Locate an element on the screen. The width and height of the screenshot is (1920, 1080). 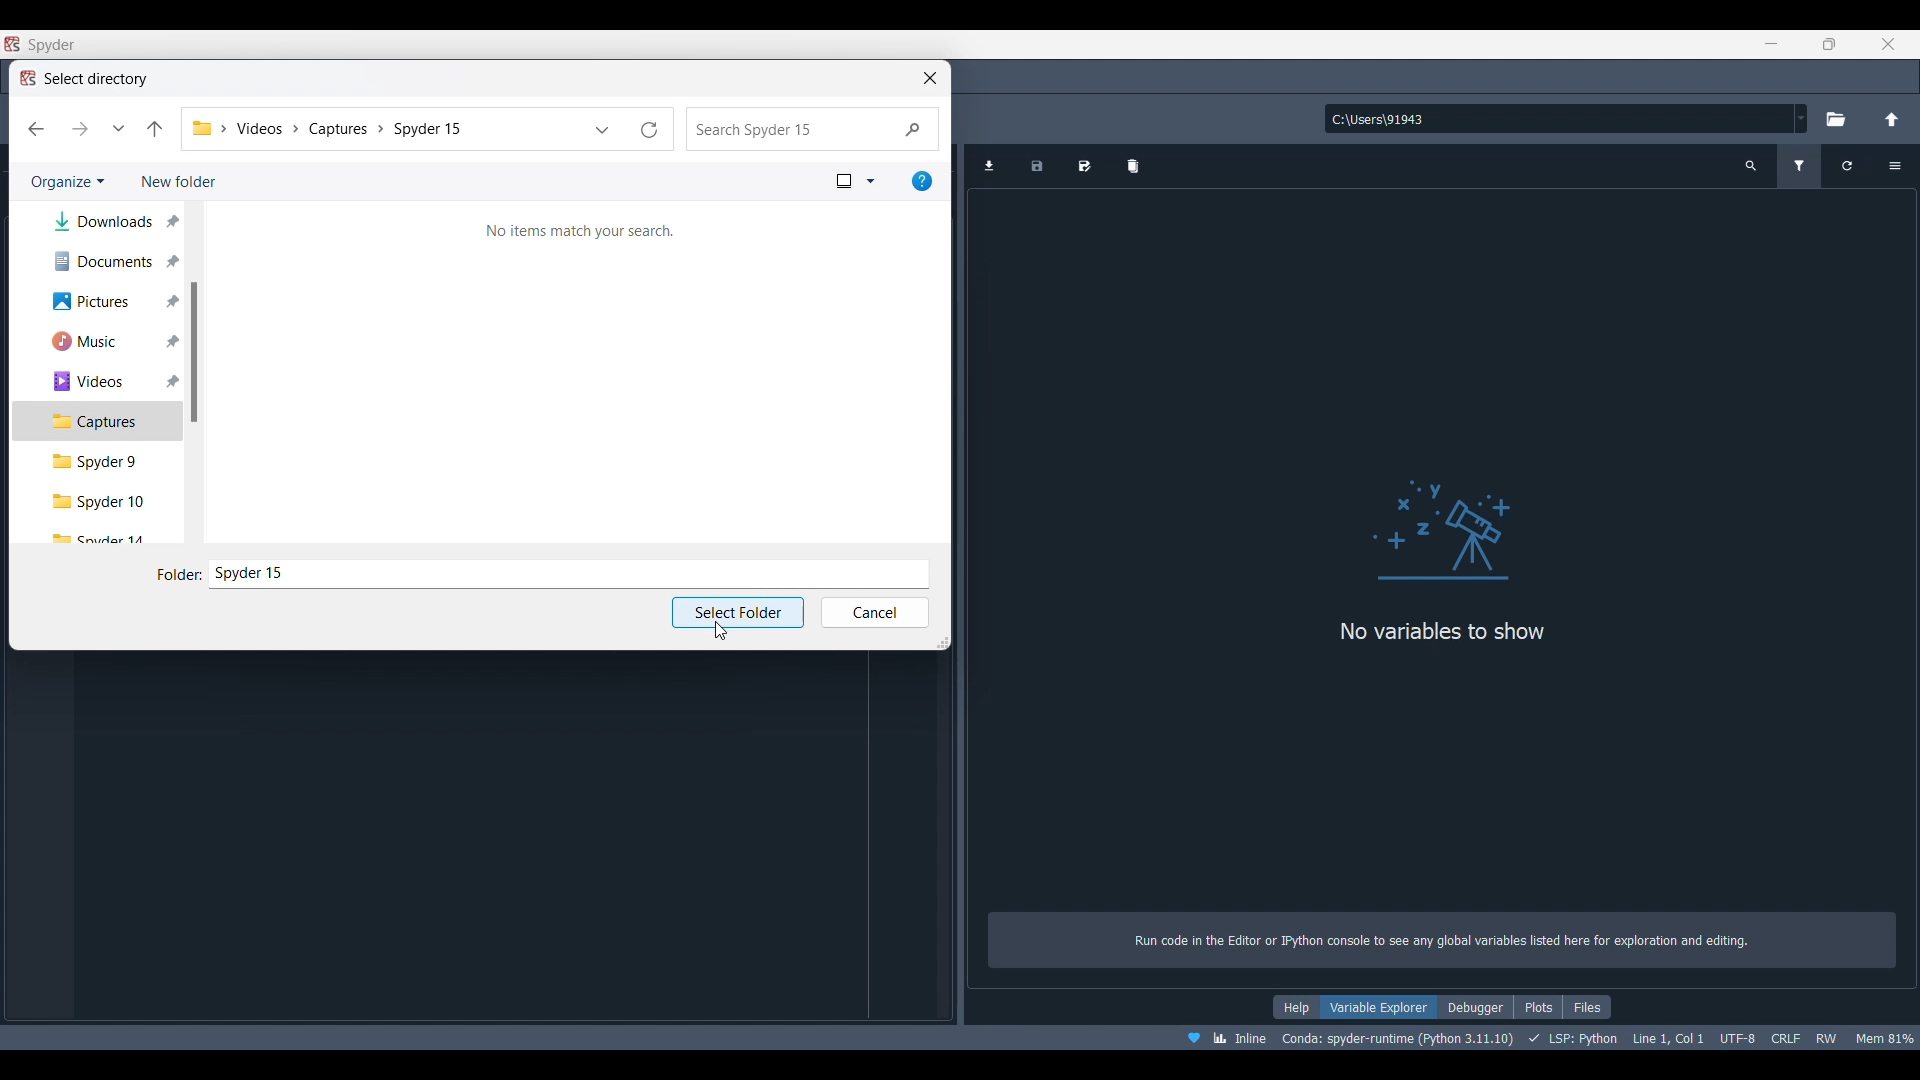
Go forward is located at coordinates (80, 129).